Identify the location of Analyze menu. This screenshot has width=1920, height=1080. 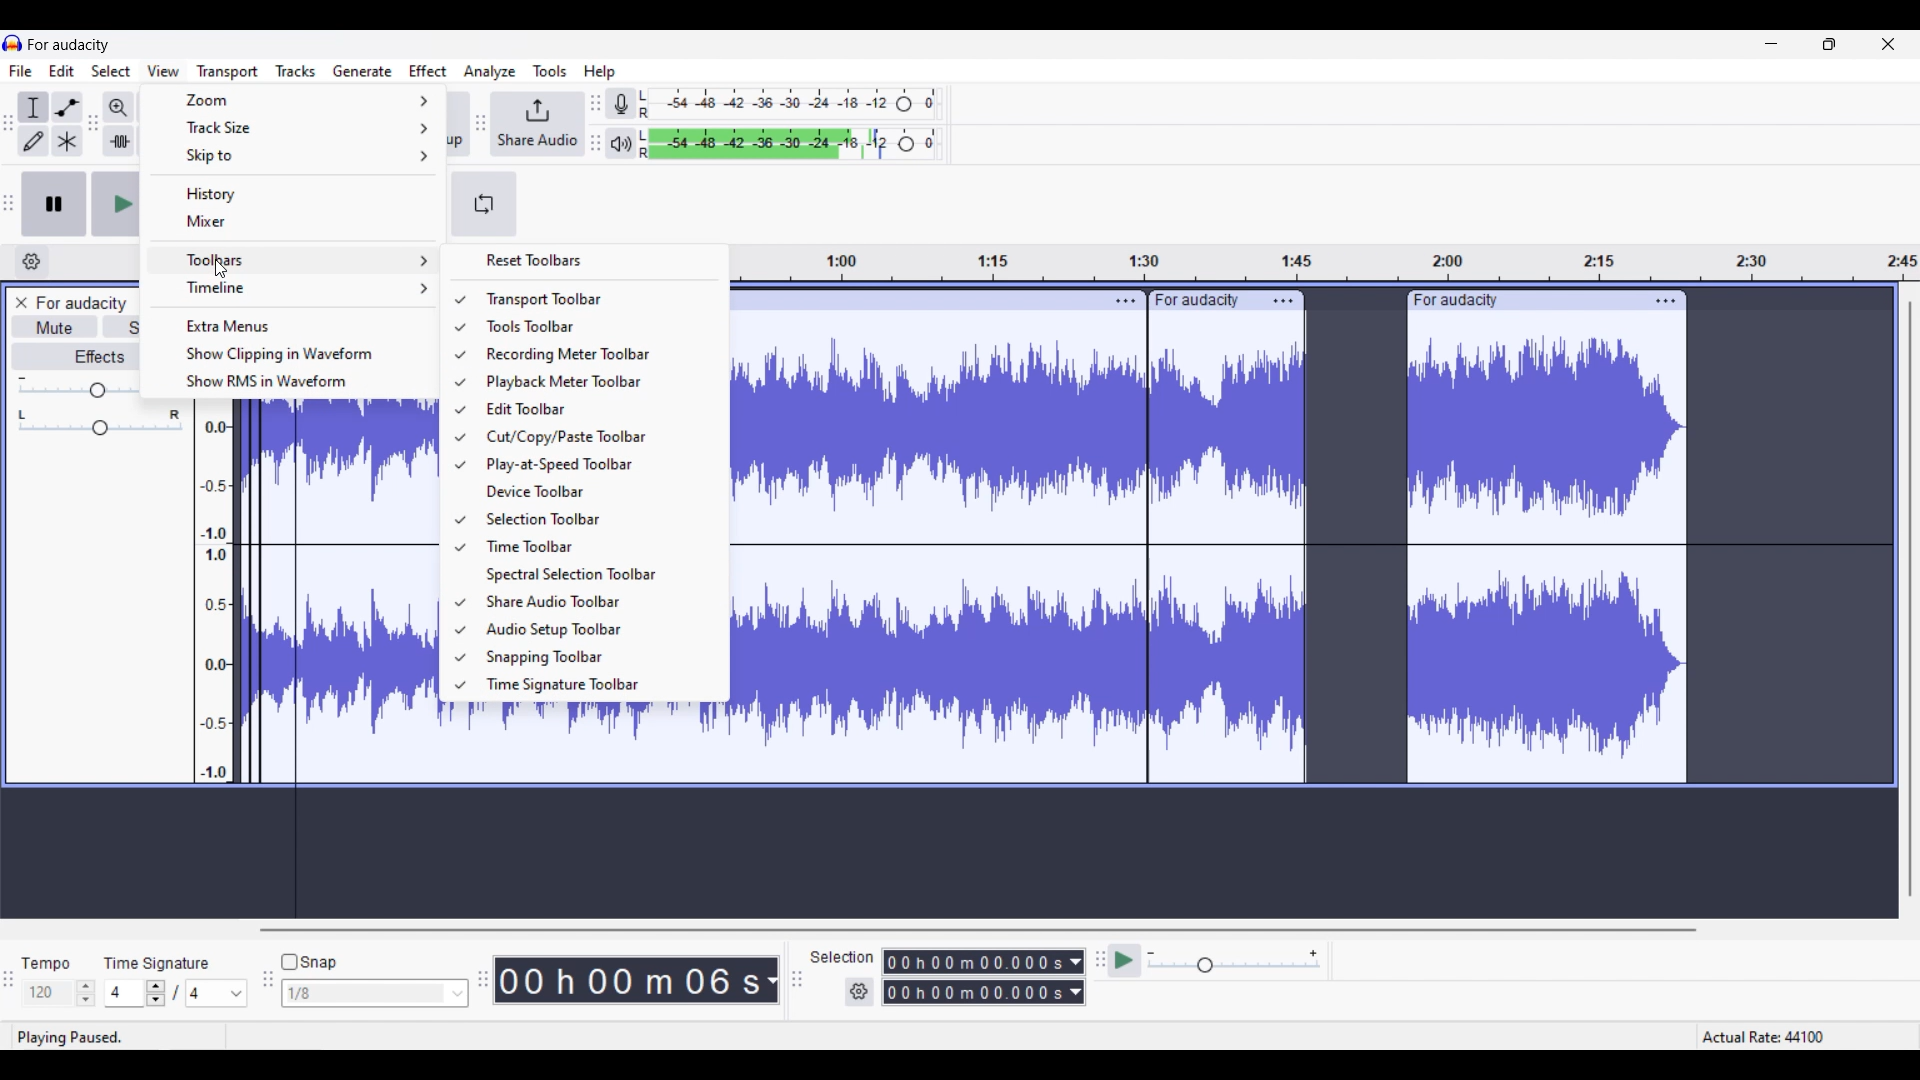
(490, 72).